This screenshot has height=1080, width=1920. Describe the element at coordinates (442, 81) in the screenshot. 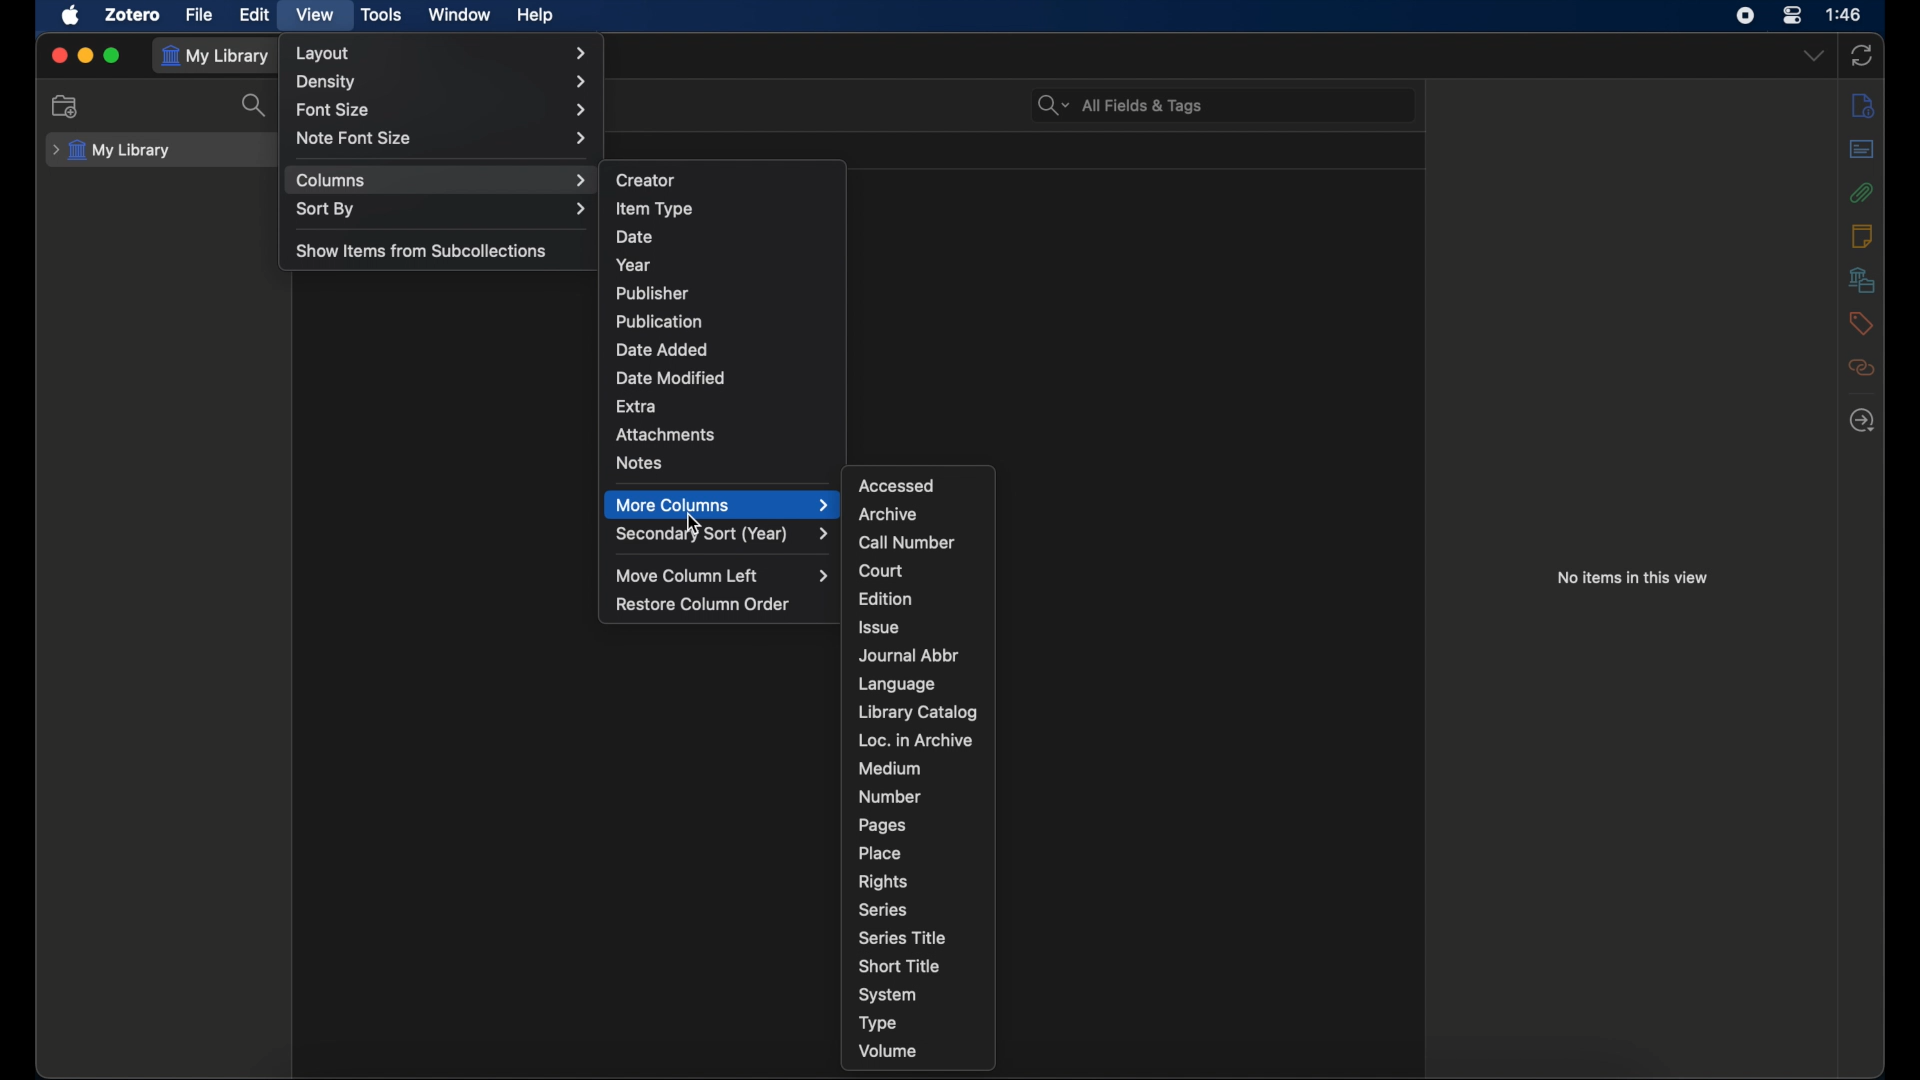

I see `density` at that location.